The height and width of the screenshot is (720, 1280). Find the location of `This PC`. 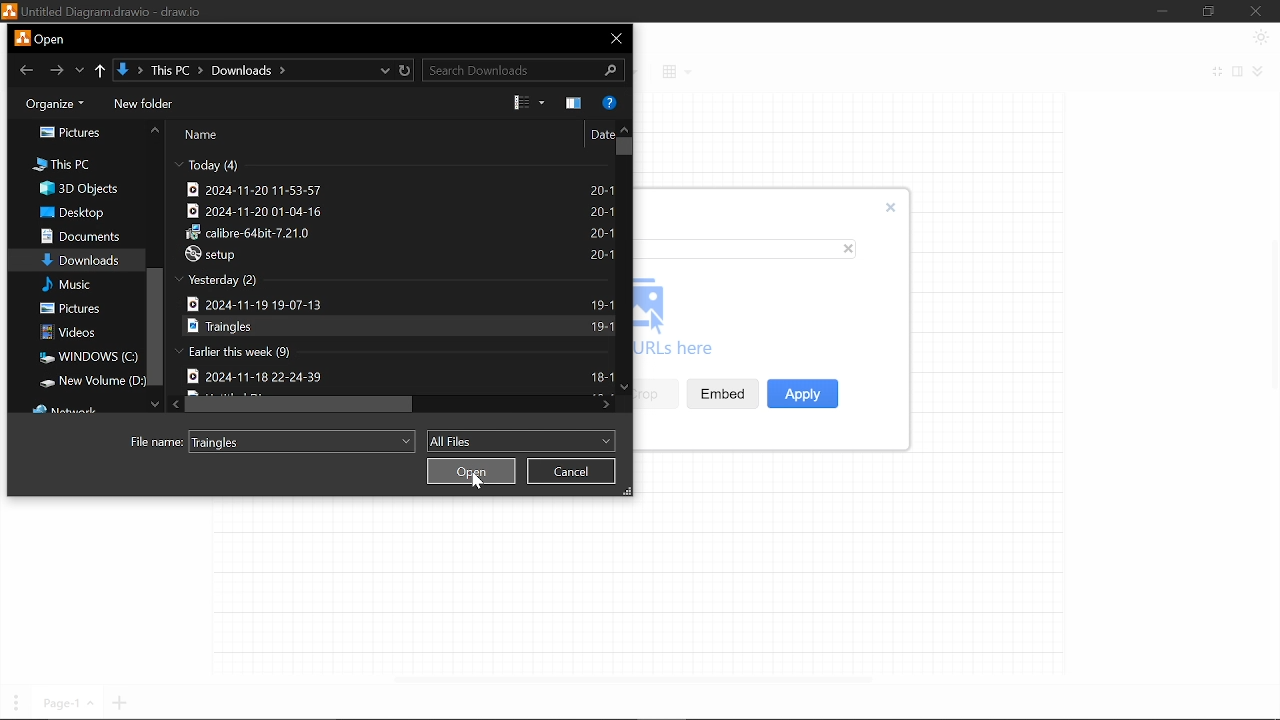

This PC is located at coordinates (72, 165).